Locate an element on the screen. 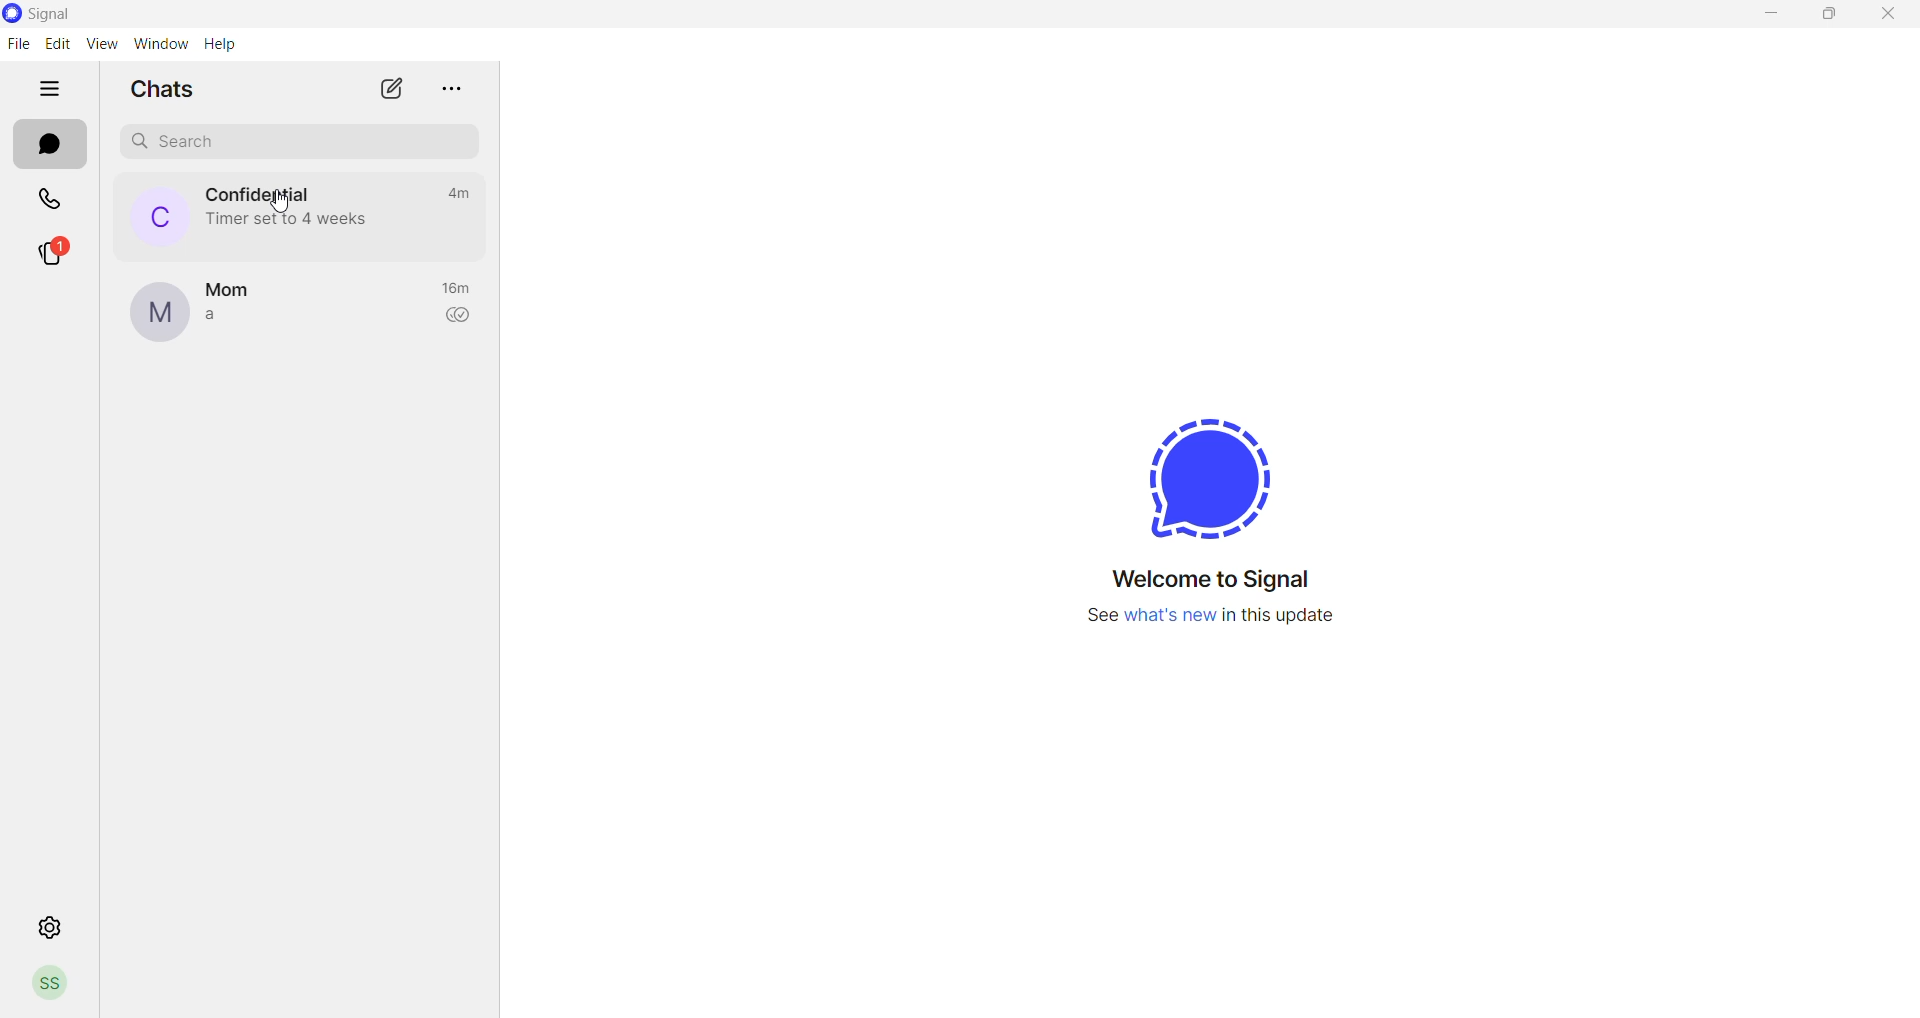 This screenshot has width=1920, height=1018. chats is located at coordinates (52, 145).